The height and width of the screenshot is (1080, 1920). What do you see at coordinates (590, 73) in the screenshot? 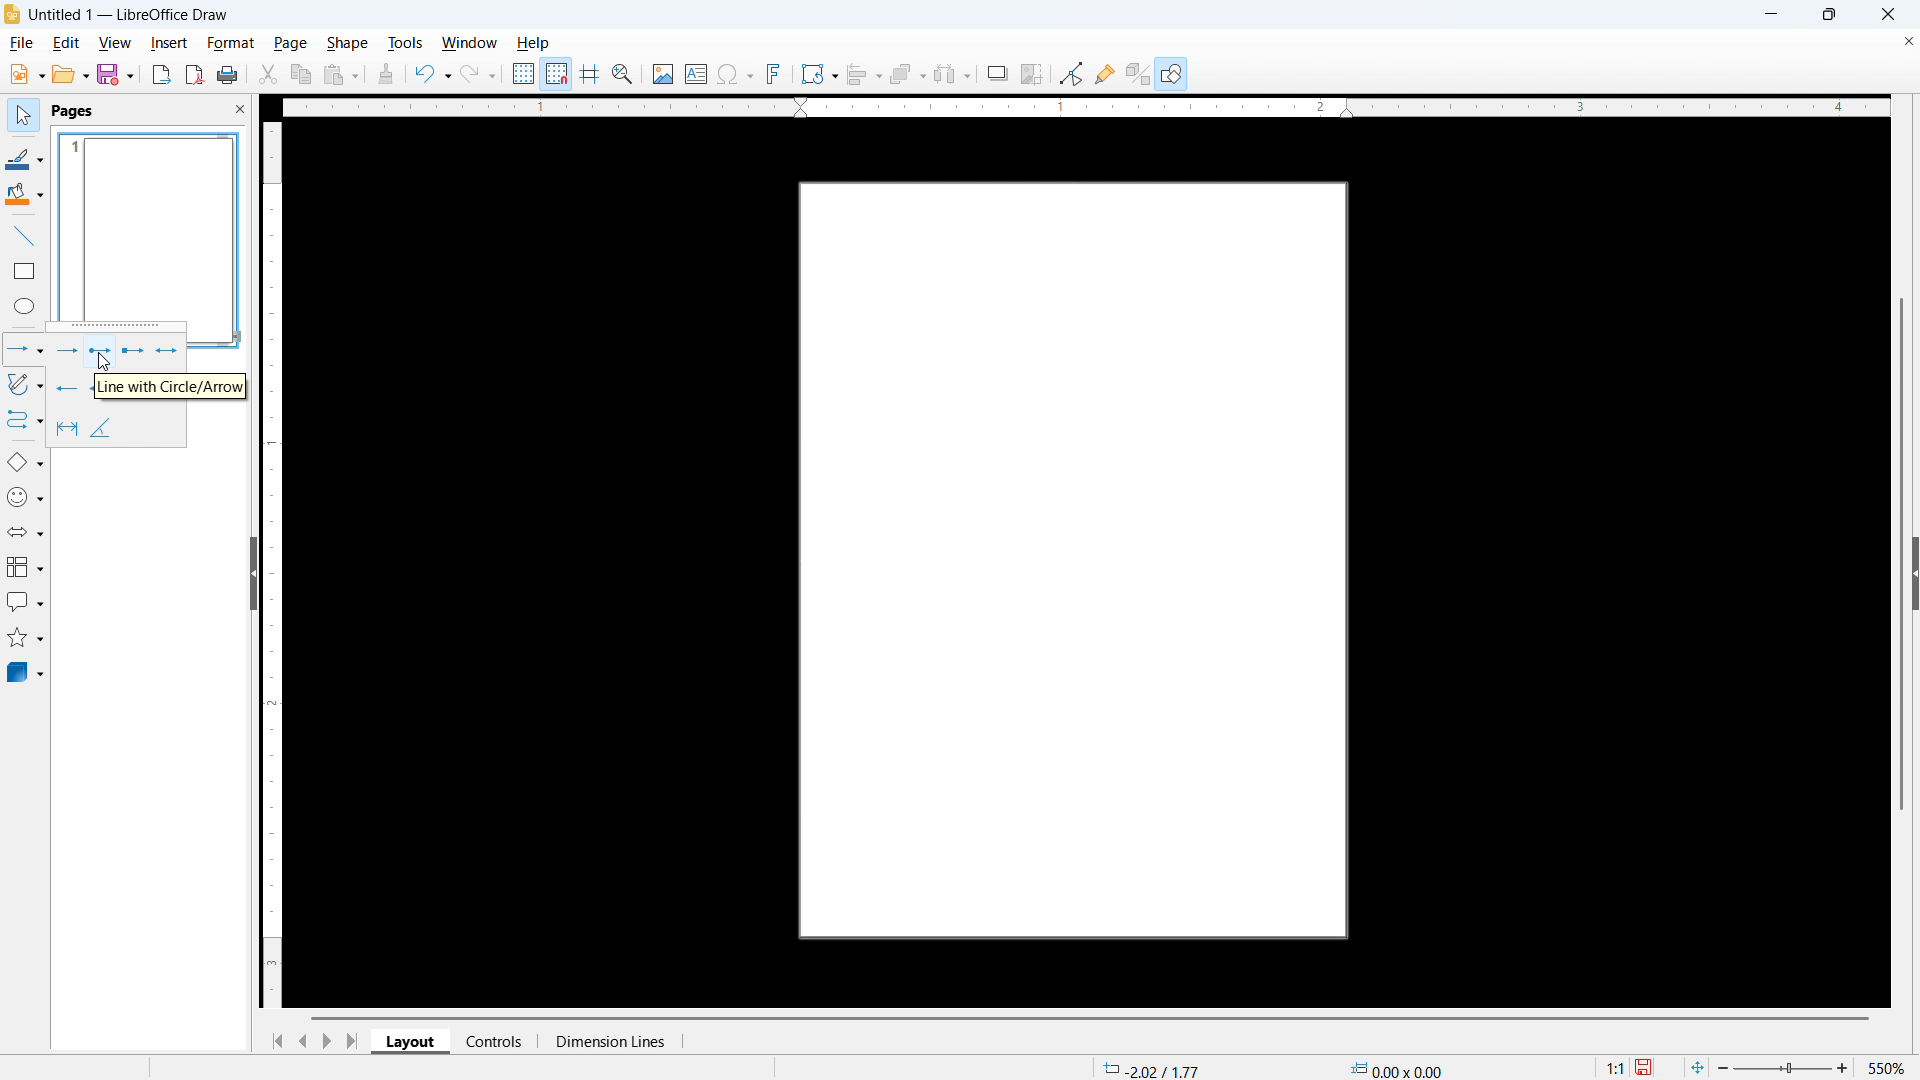
I see `Guideline while moving ` at bounding box center [590, 73].